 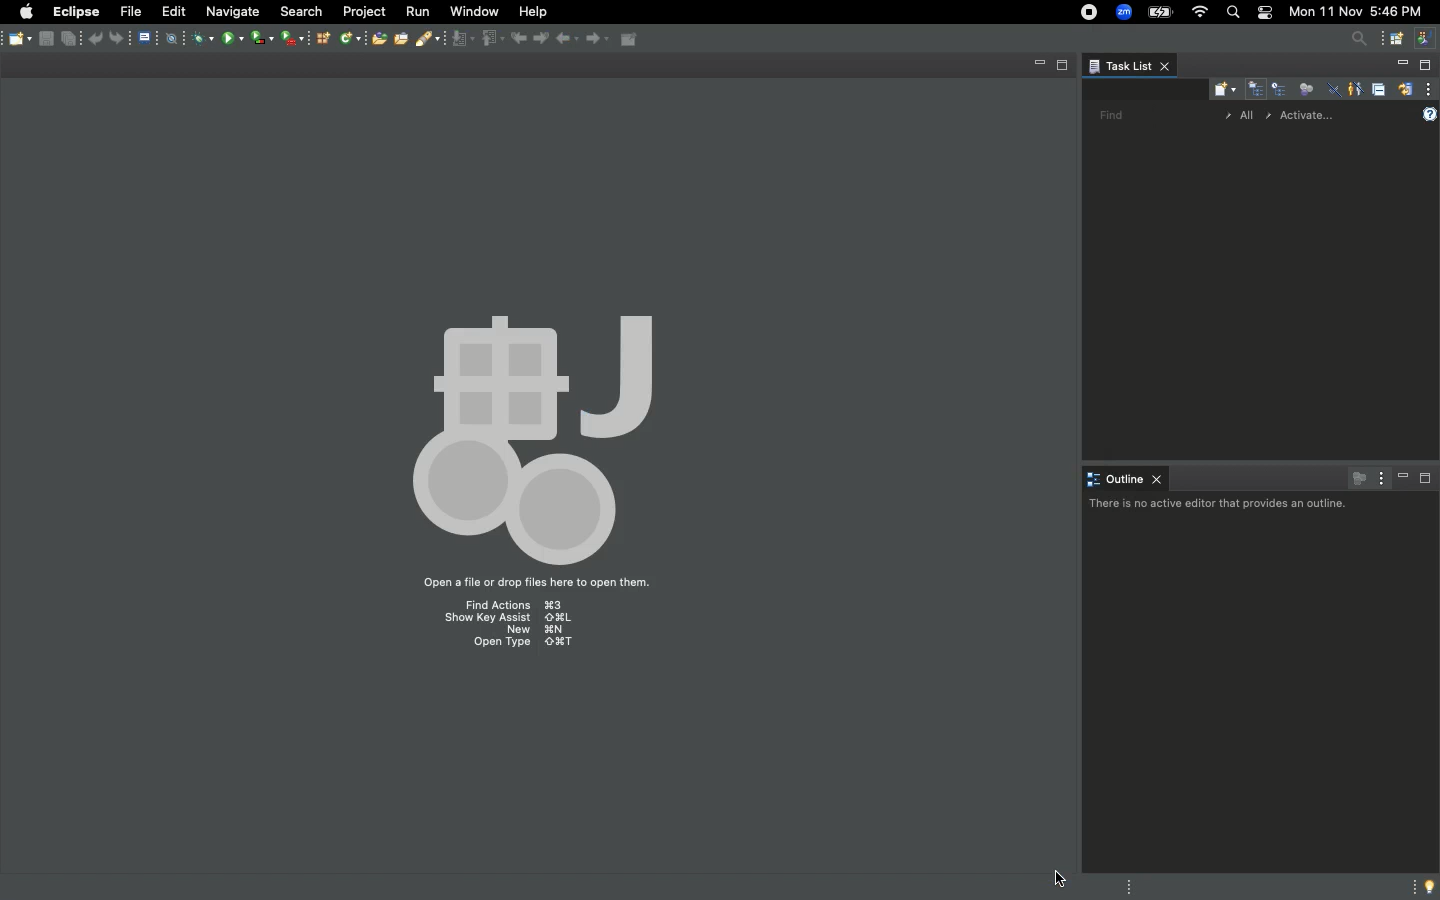 I want to click on Task list, so click(x=1143, y=65).